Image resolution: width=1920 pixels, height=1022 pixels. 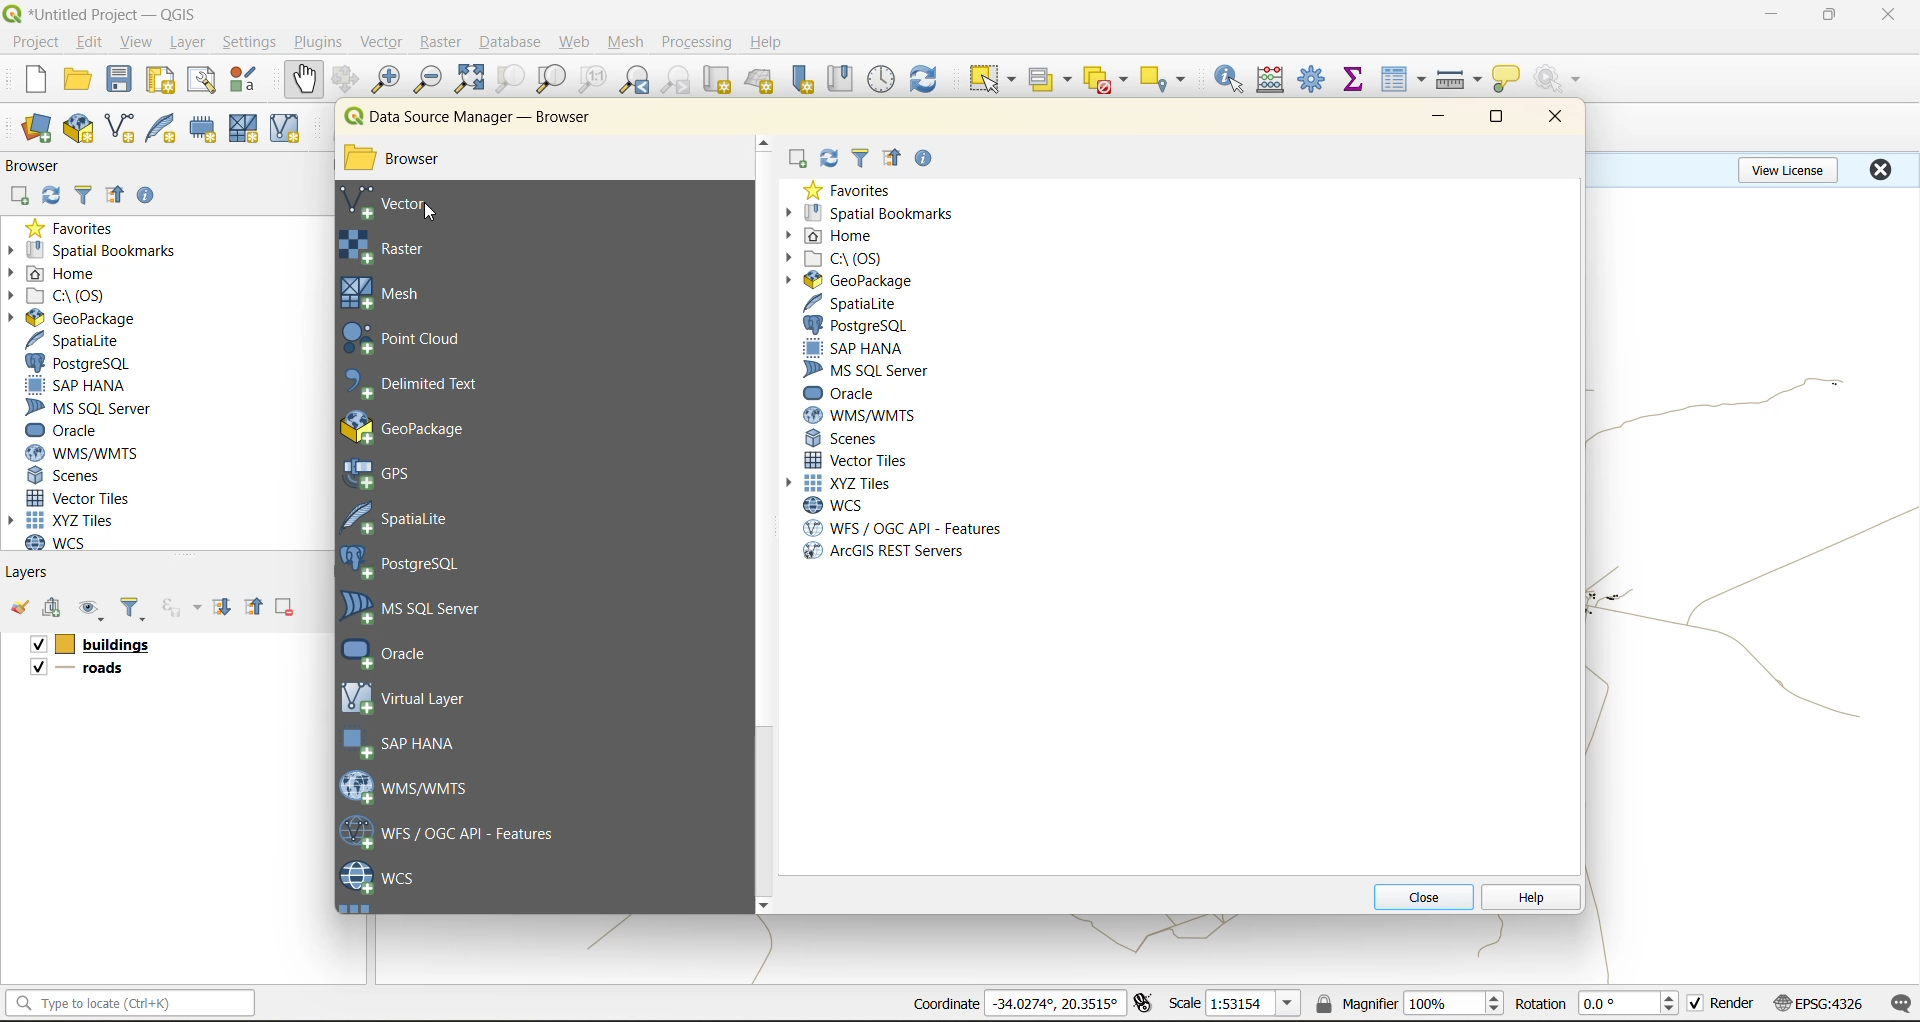 What do you see at coordinates (1453, 1003) in the screenshot?
I see `magnifier` at bounding box center [1453, 1003].